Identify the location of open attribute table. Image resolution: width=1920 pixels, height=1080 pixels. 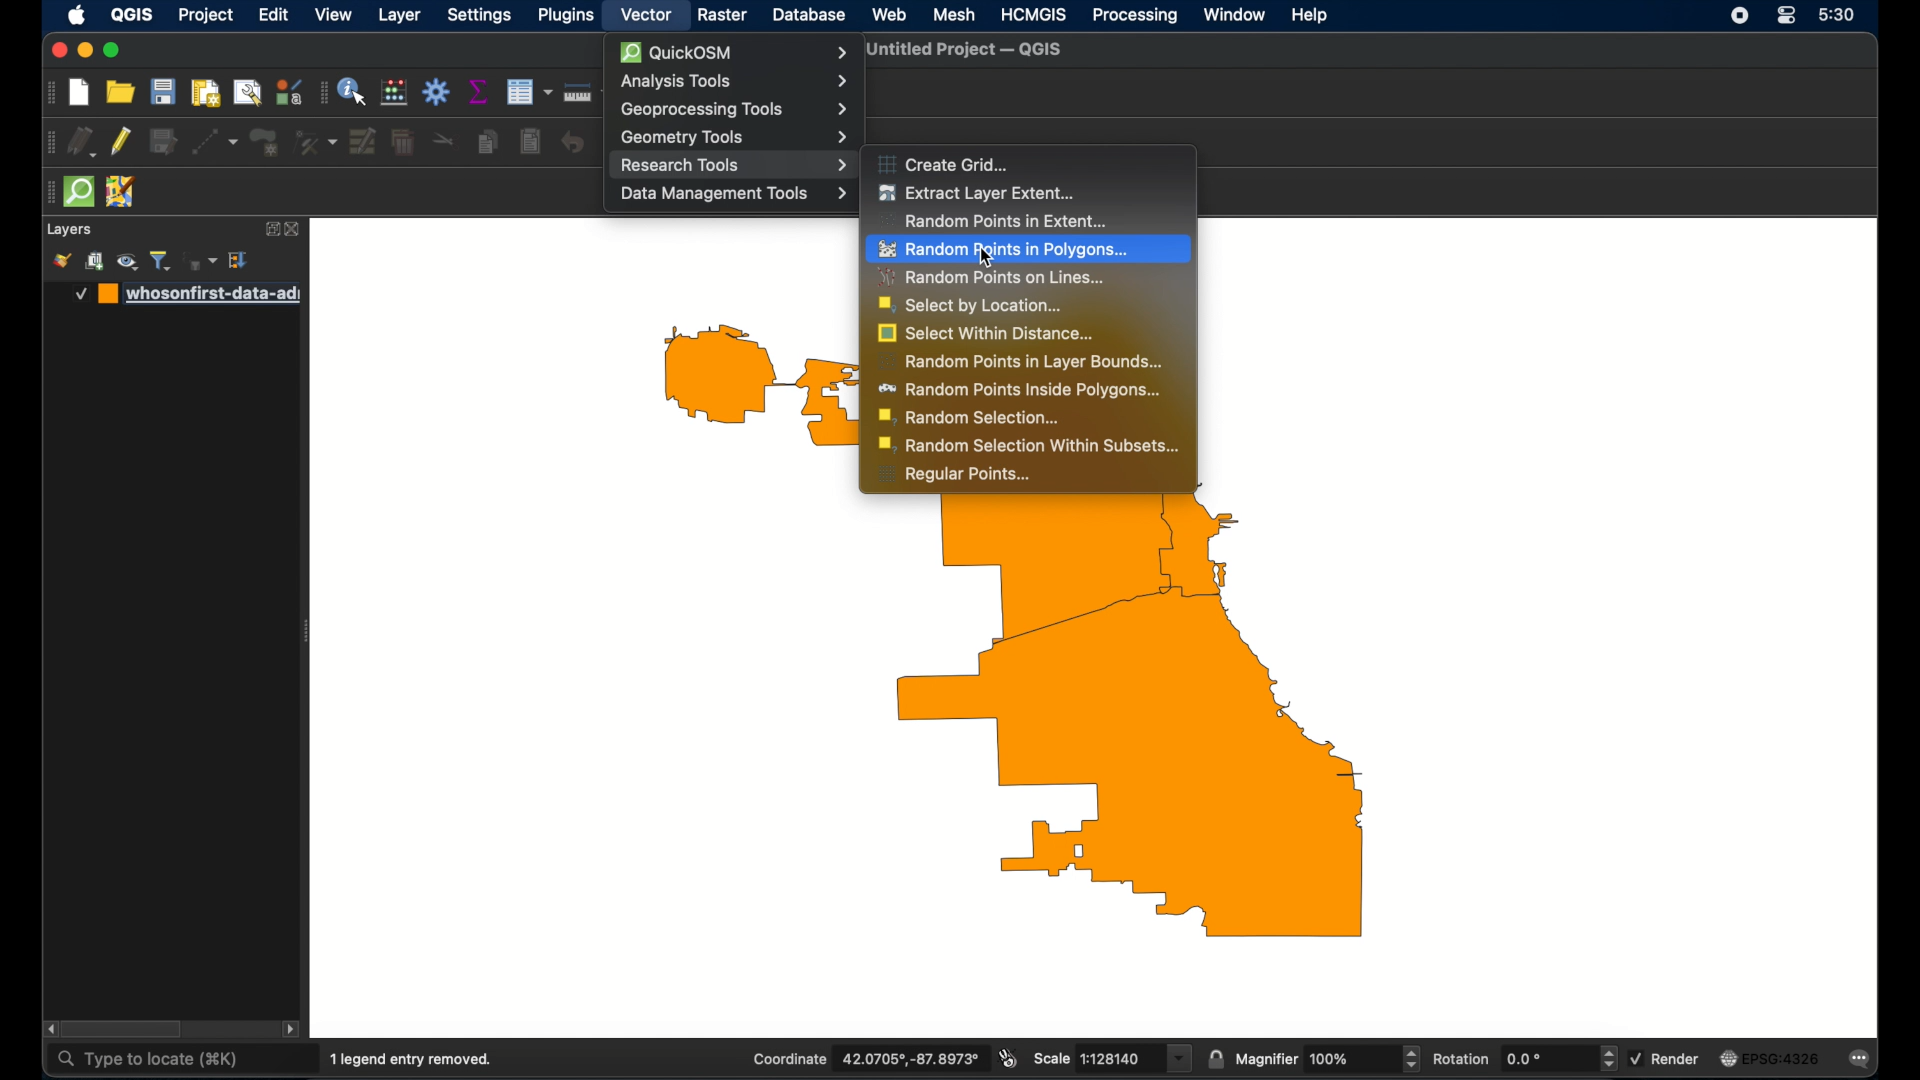
(528, 92).